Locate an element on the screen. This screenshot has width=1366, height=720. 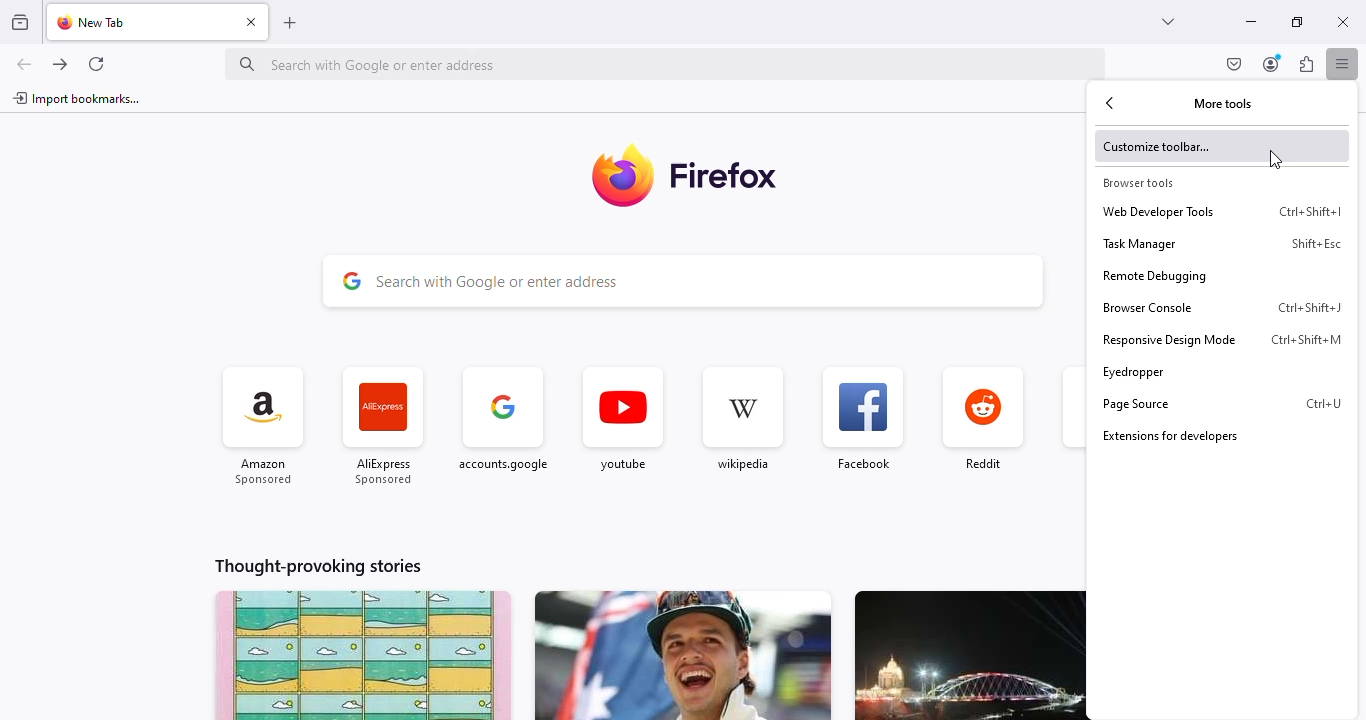
reload current page is located at coordinates (95, 64).